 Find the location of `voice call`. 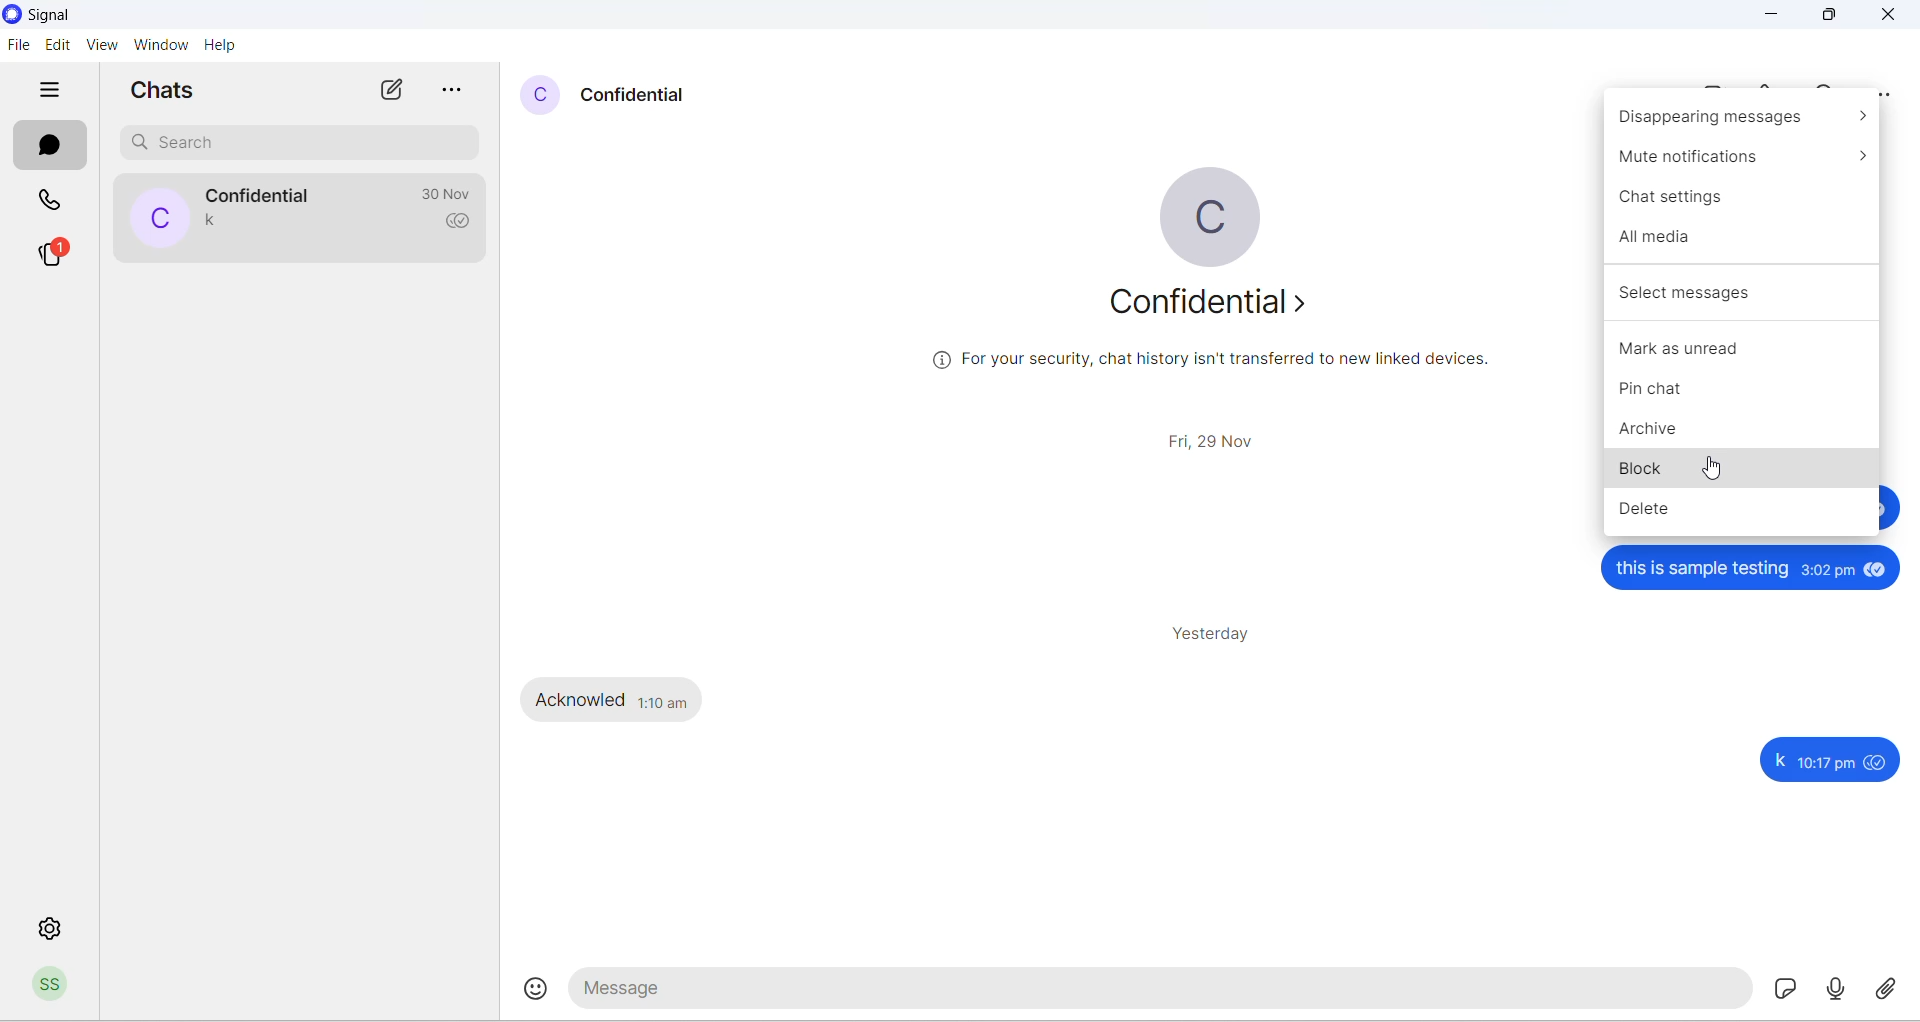

voice call is located at coordinates (1772, 87).